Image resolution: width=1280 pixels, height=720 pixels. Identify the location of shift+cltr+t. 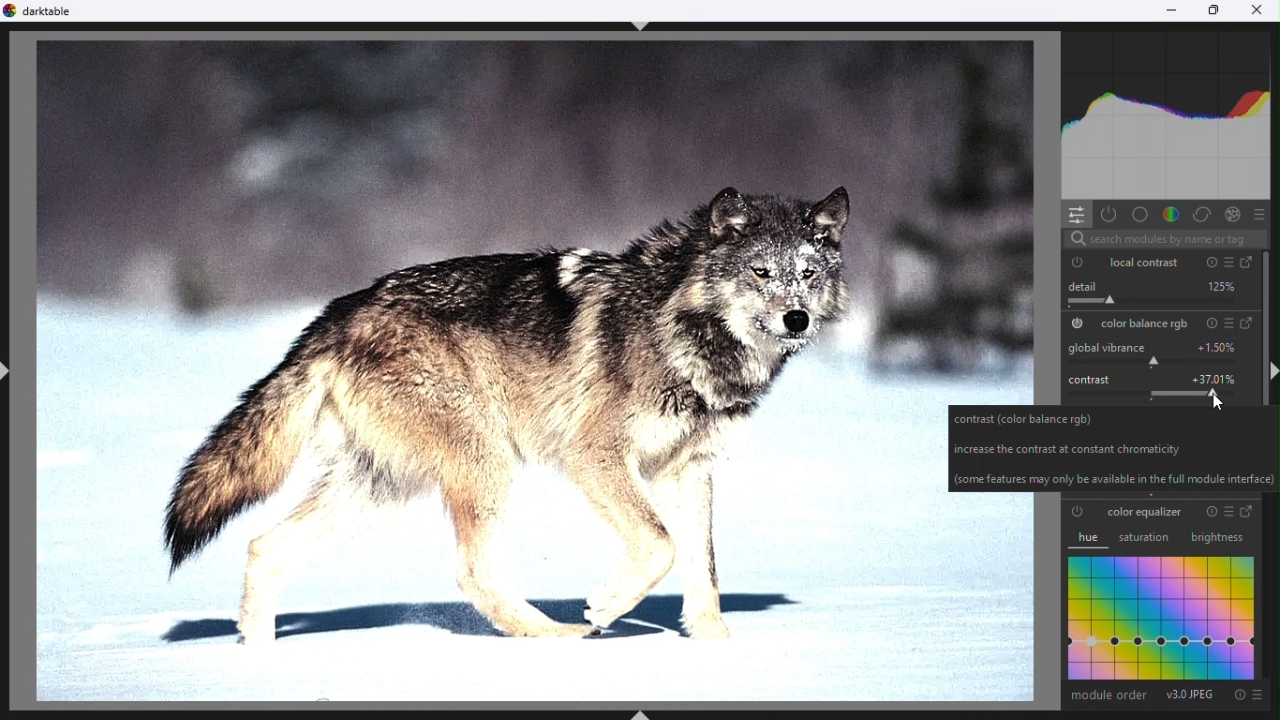
(640, 24).